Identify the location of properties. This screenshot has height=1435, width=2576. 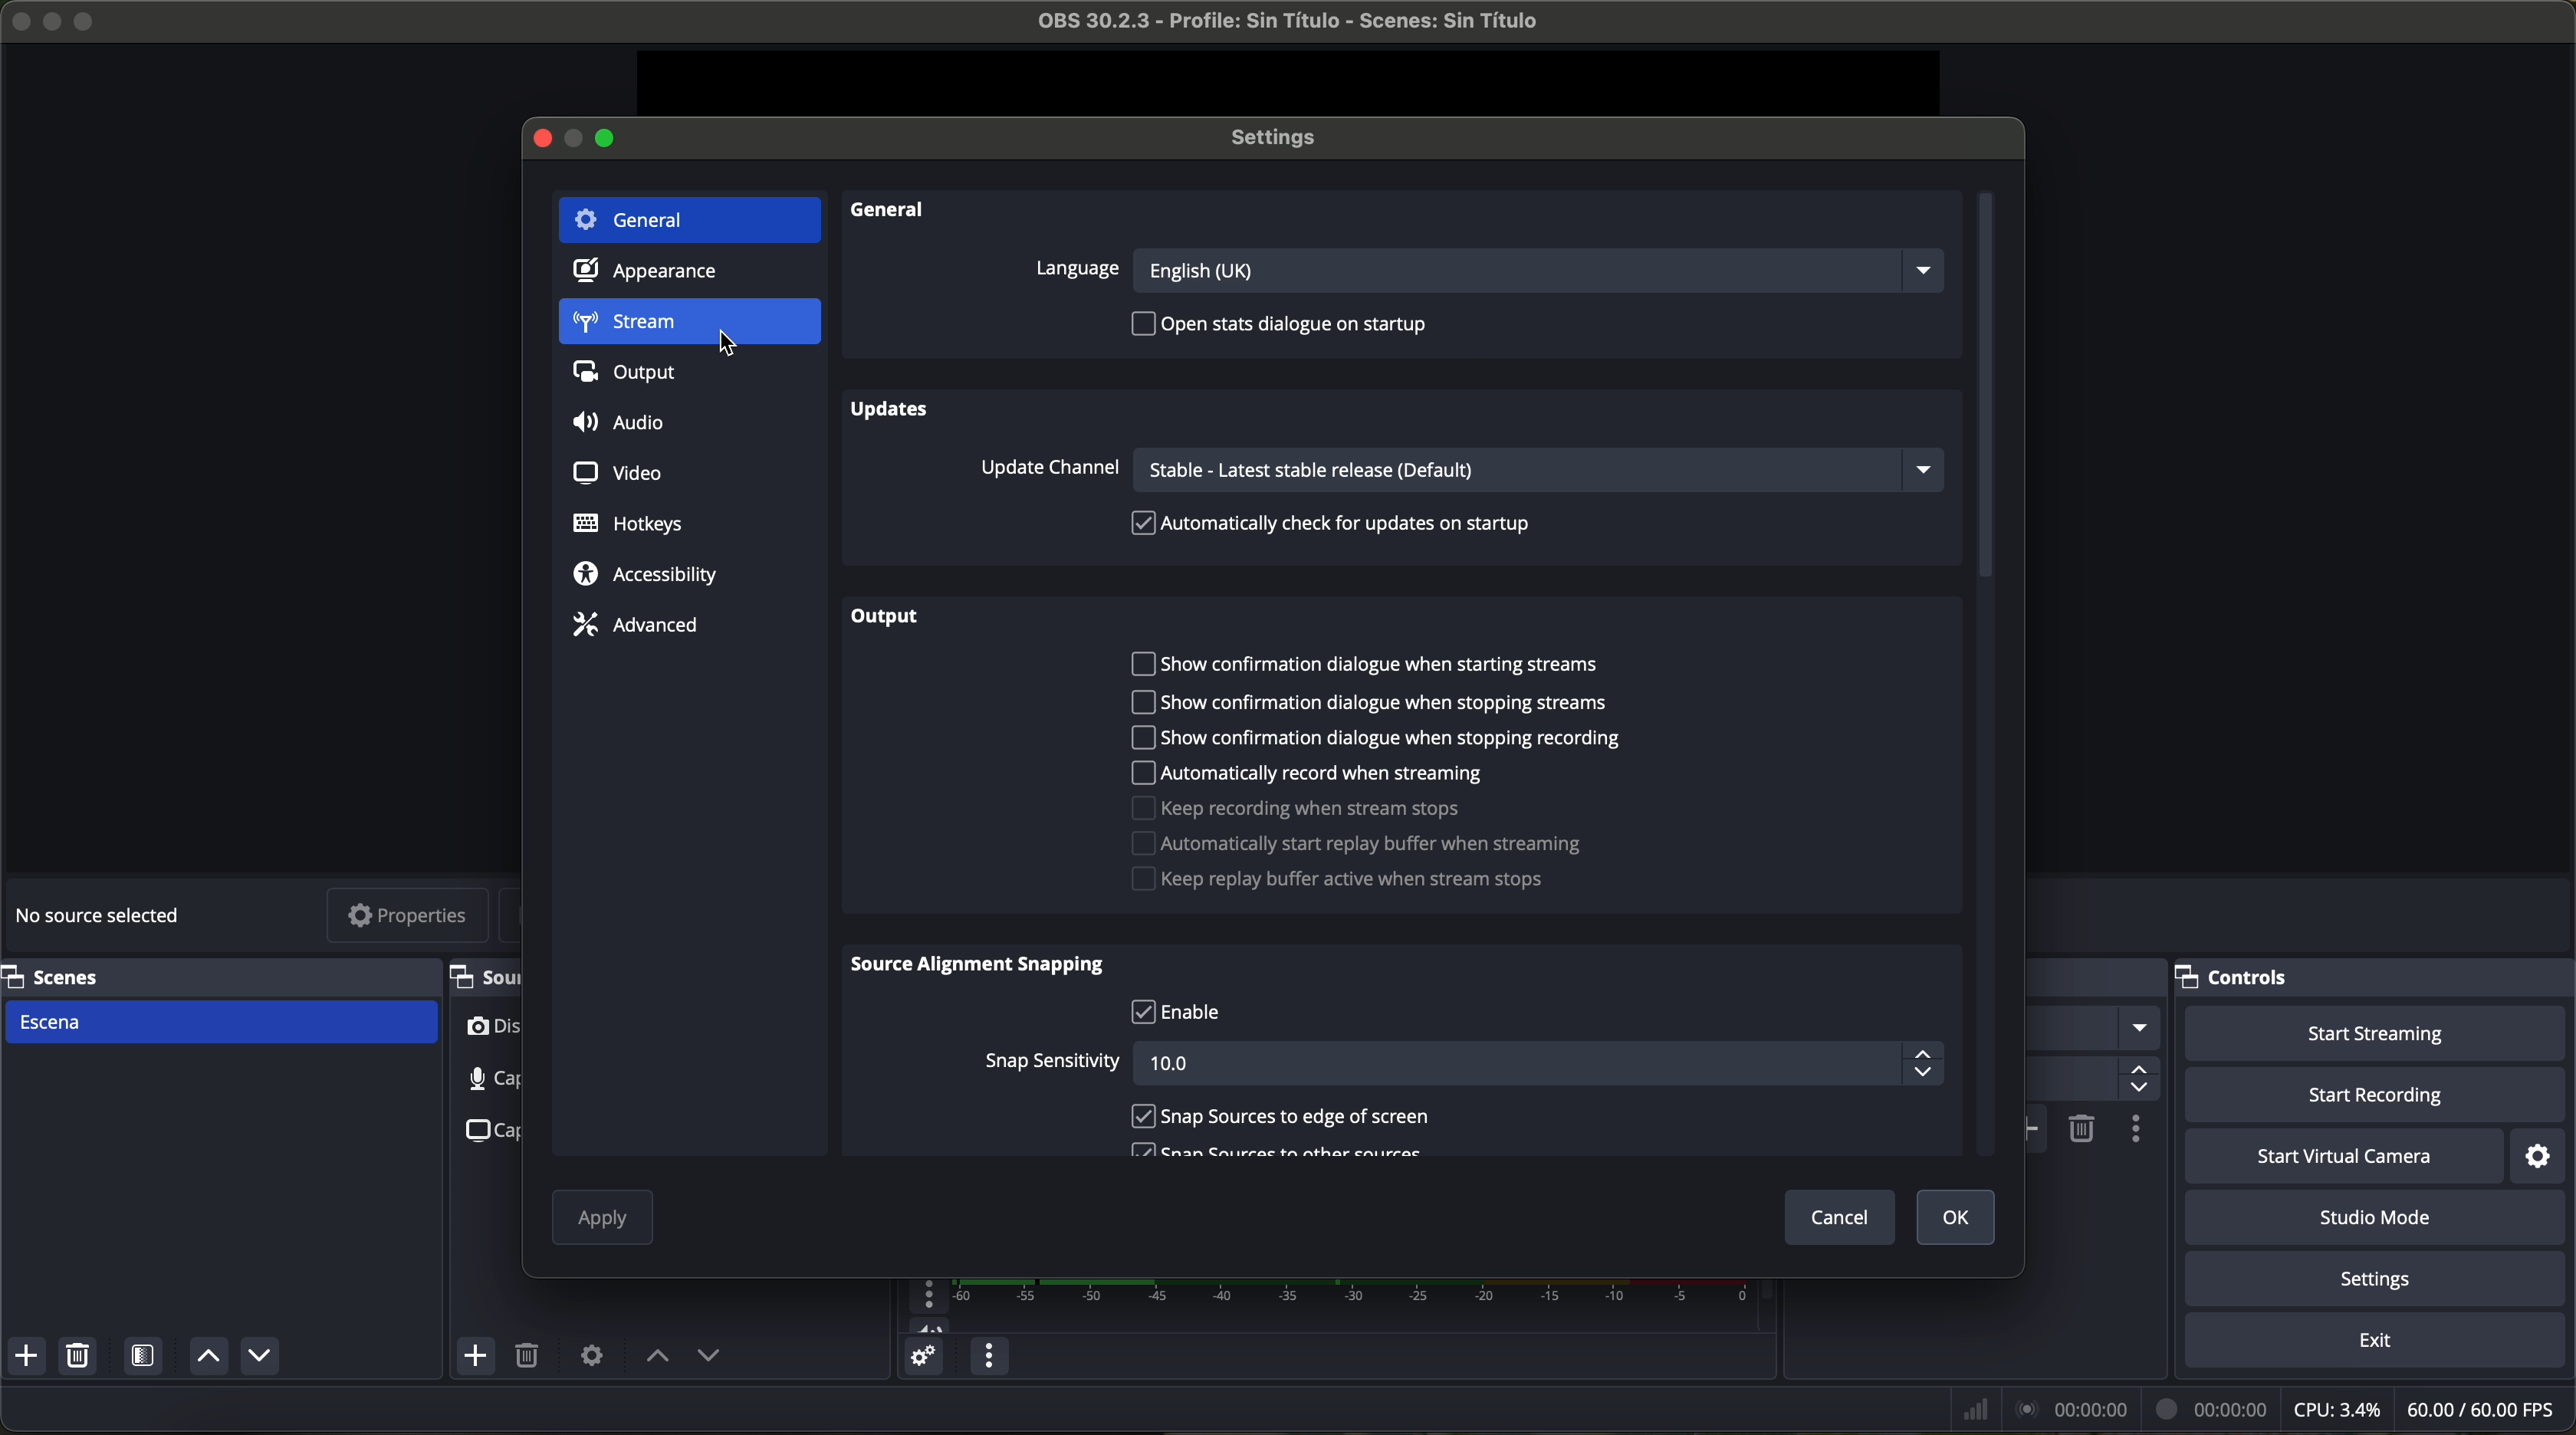
(409, 918).